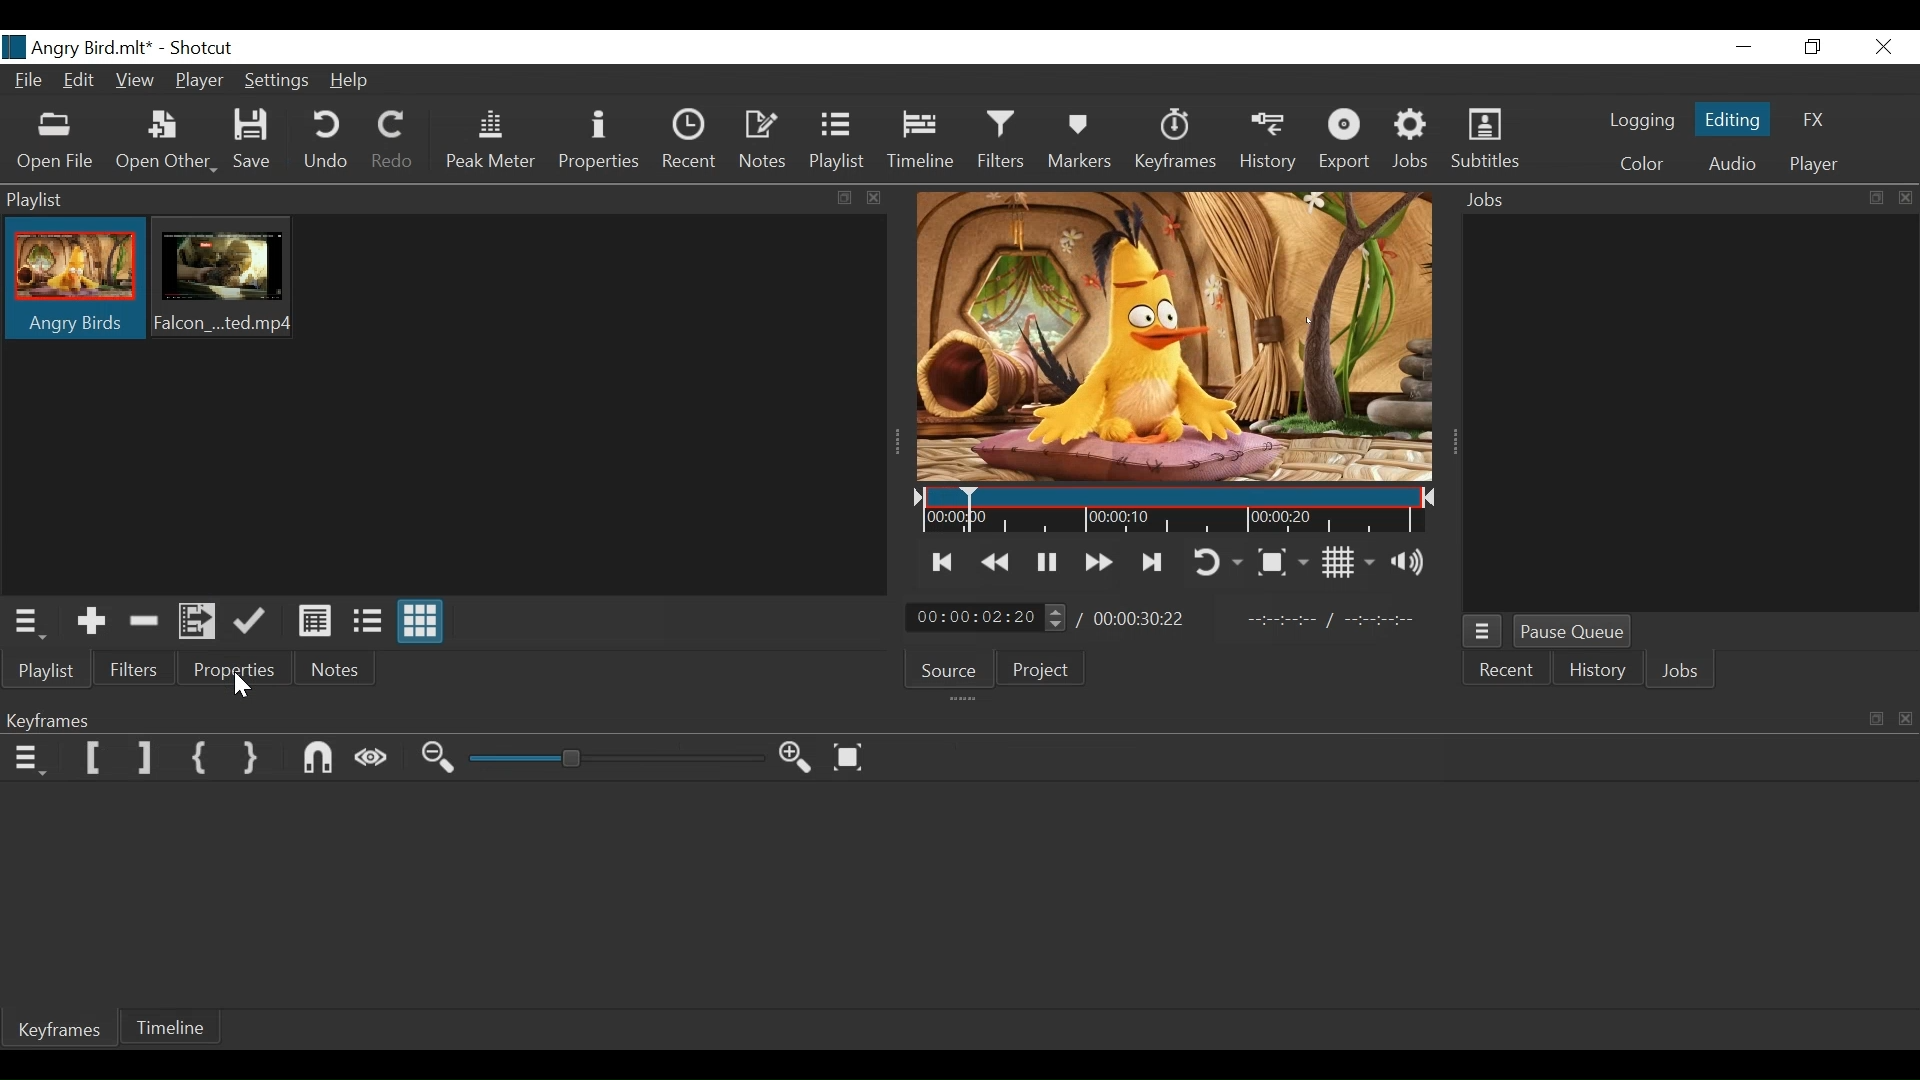  What do you see at coordinates (28, 79) in the screenshot?
I see `File` at bounding box center [28, 79].